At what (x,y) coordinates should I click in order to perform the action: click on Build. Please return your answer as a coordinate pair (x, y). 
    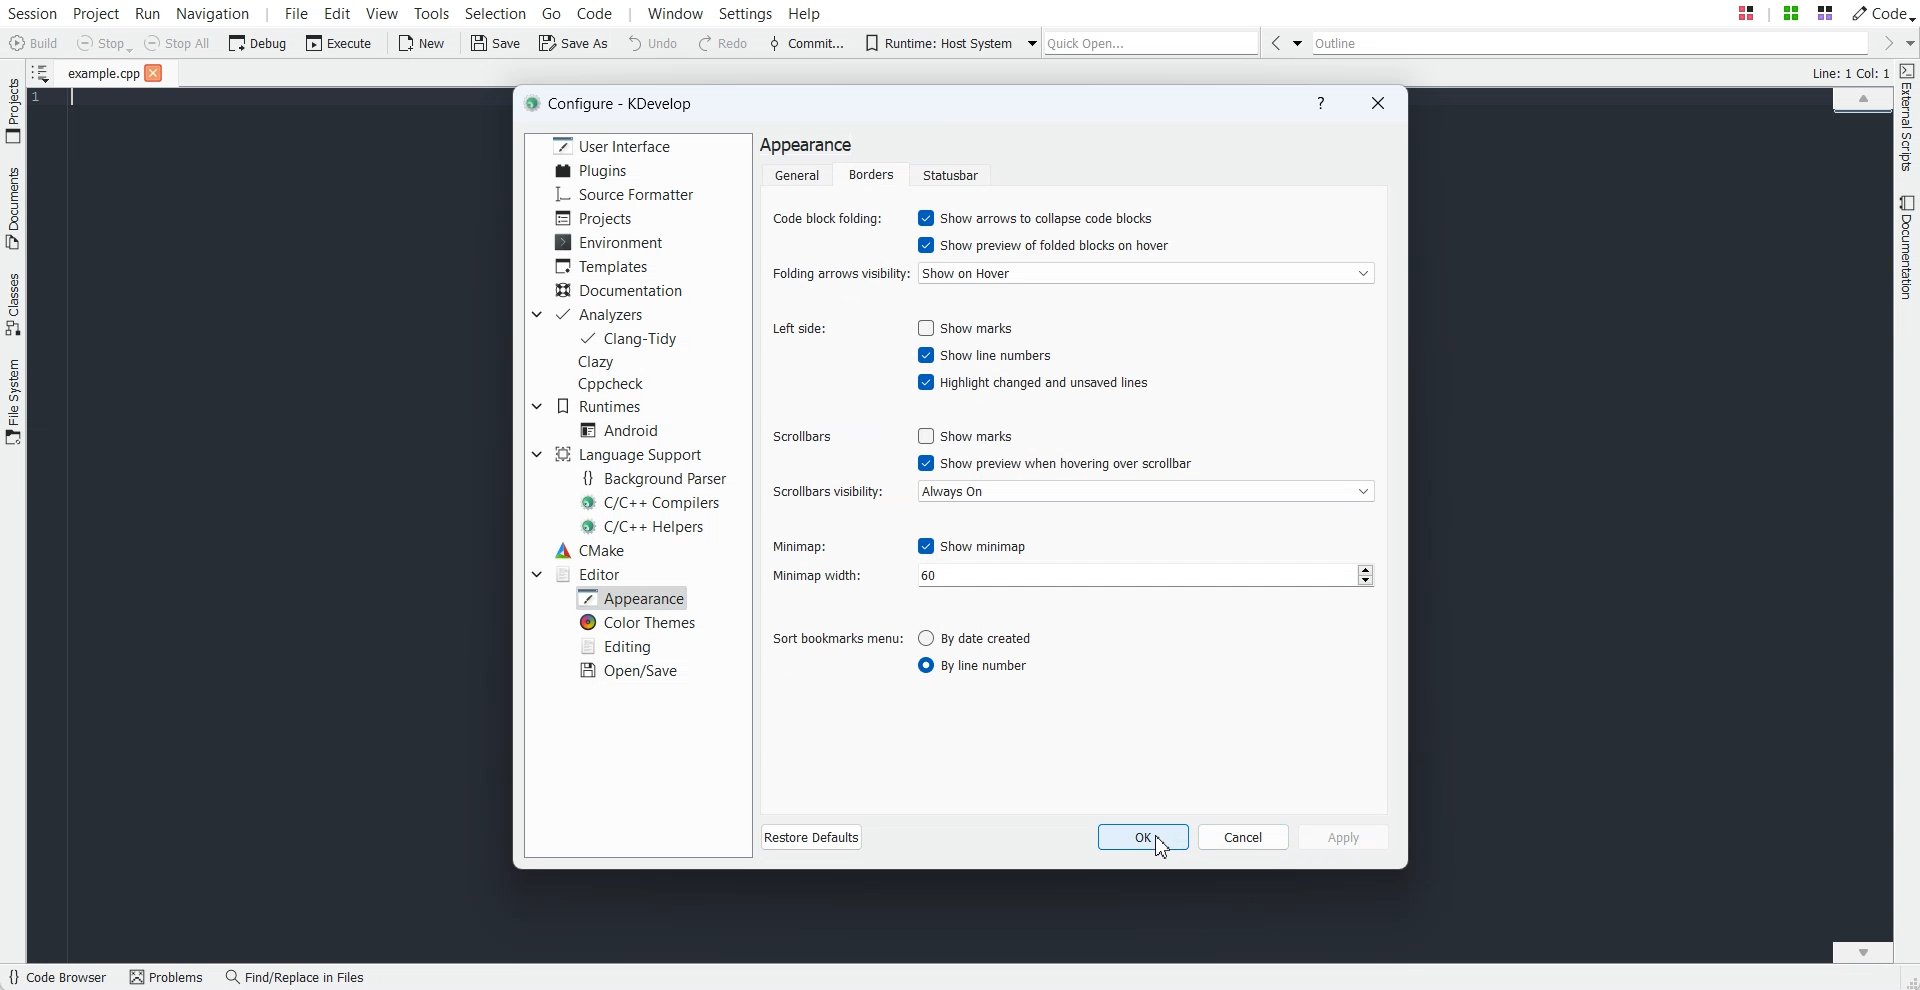
    Looking at the image, I should click on (32, 42).